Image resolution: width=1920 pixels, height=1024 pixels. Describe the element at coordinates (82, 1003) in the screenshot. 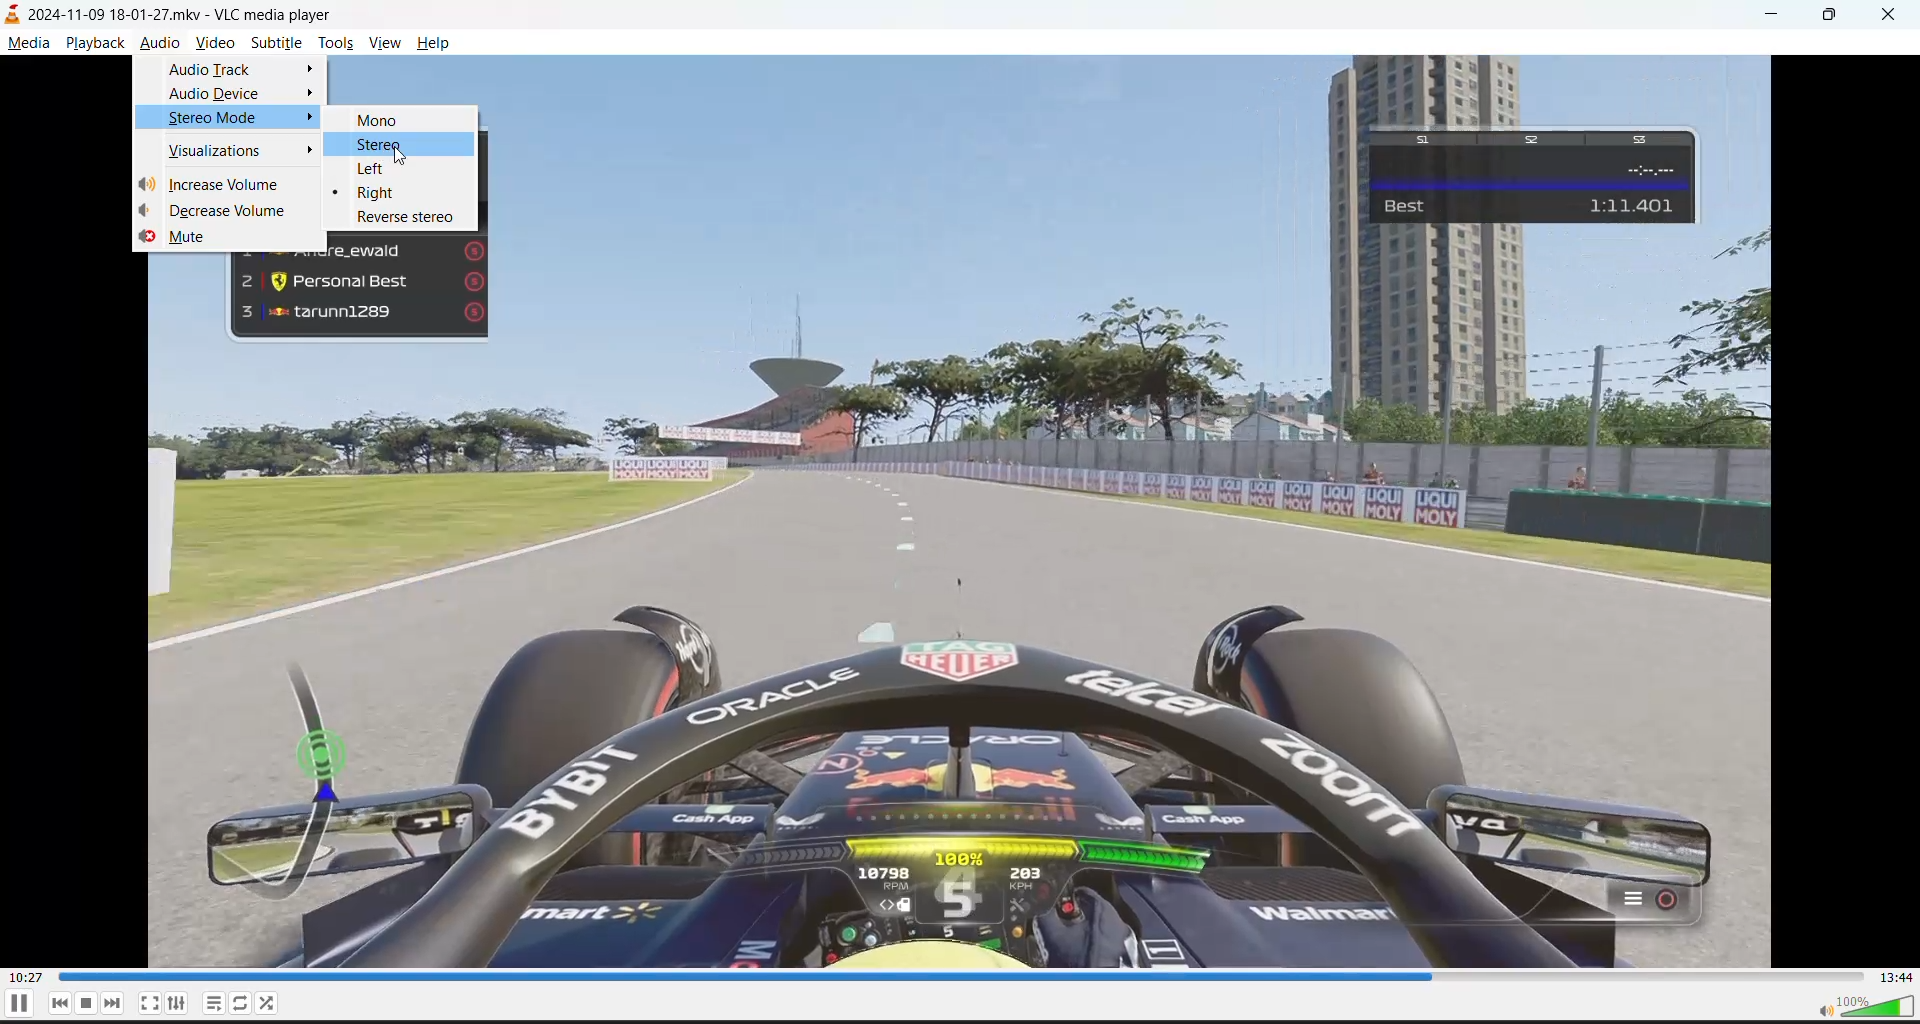

I see `stop` at that location.